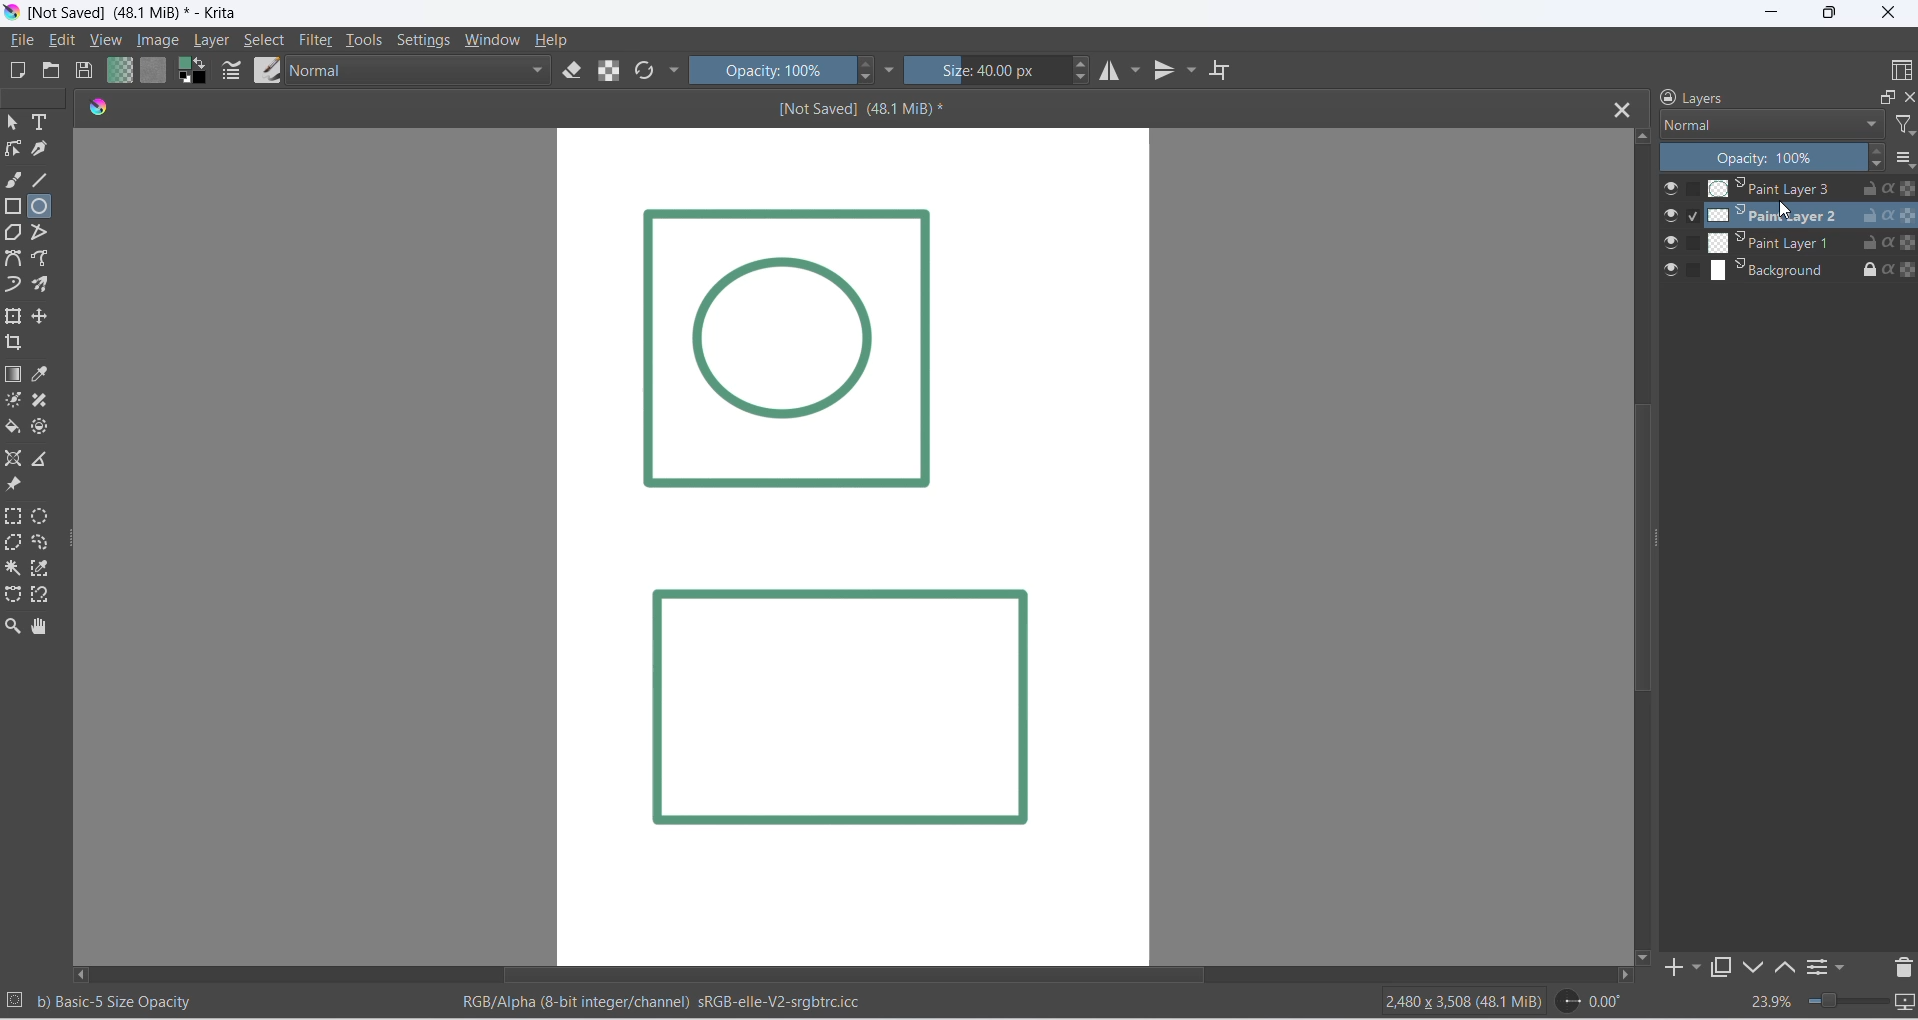 The width and height of the screenshot is (1918, 1020). I want to click on curve selection tool, so click(46, 545).